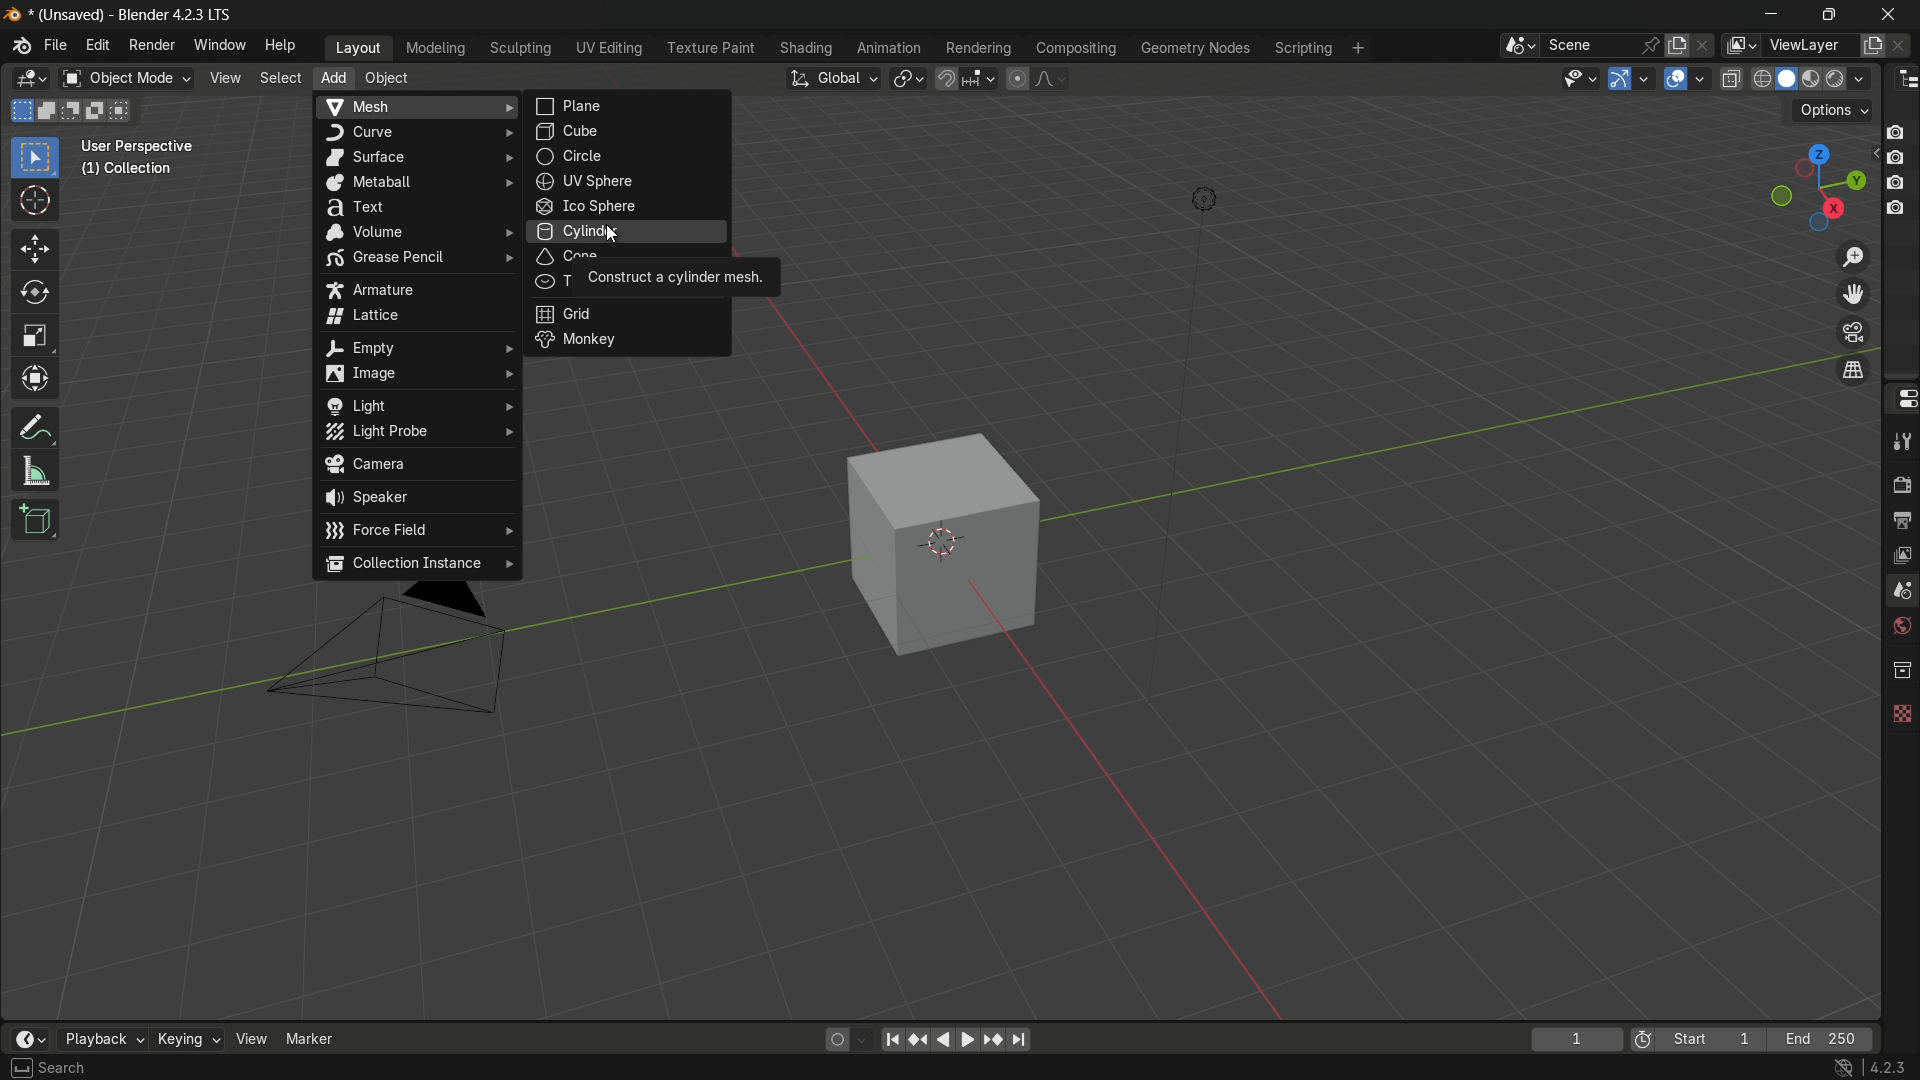 The image size is (1920, 1080). Describe the element at coordinates (712, 48) in the screenshot. I see `texture paint menu` at that location.